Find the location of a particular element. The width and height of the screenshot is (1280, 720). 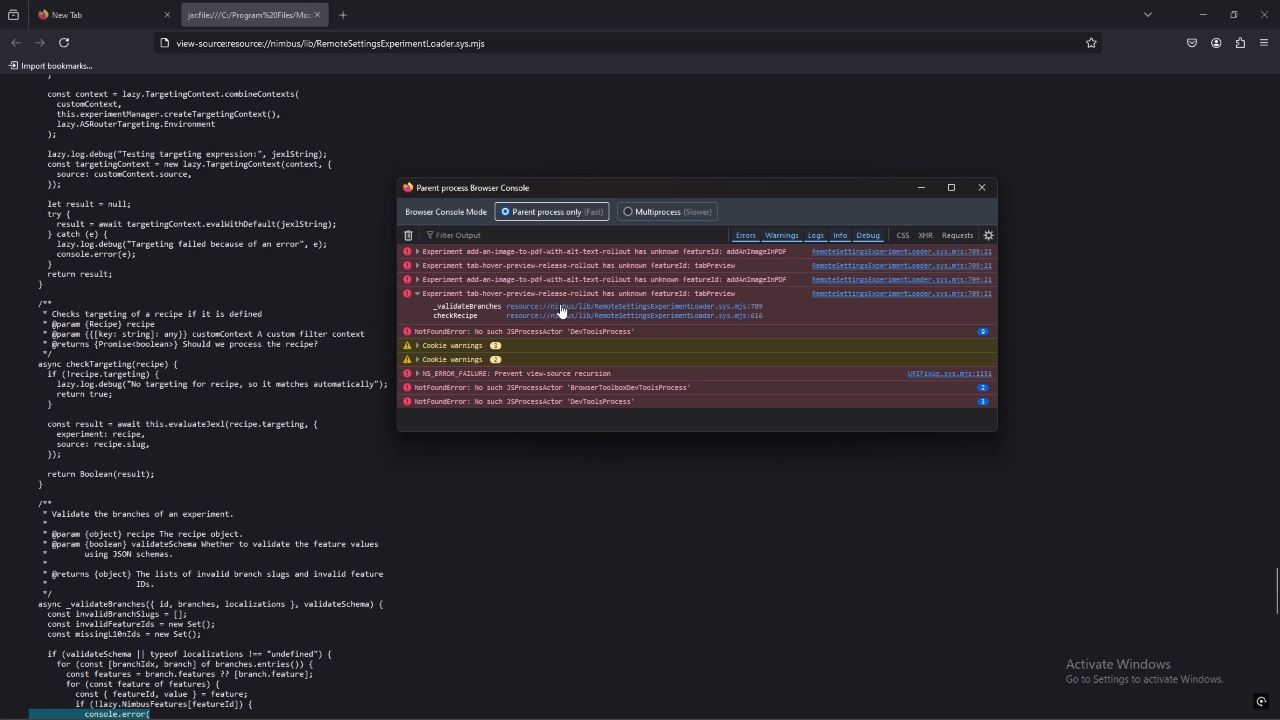

text is located at coordinates (1144, 671).